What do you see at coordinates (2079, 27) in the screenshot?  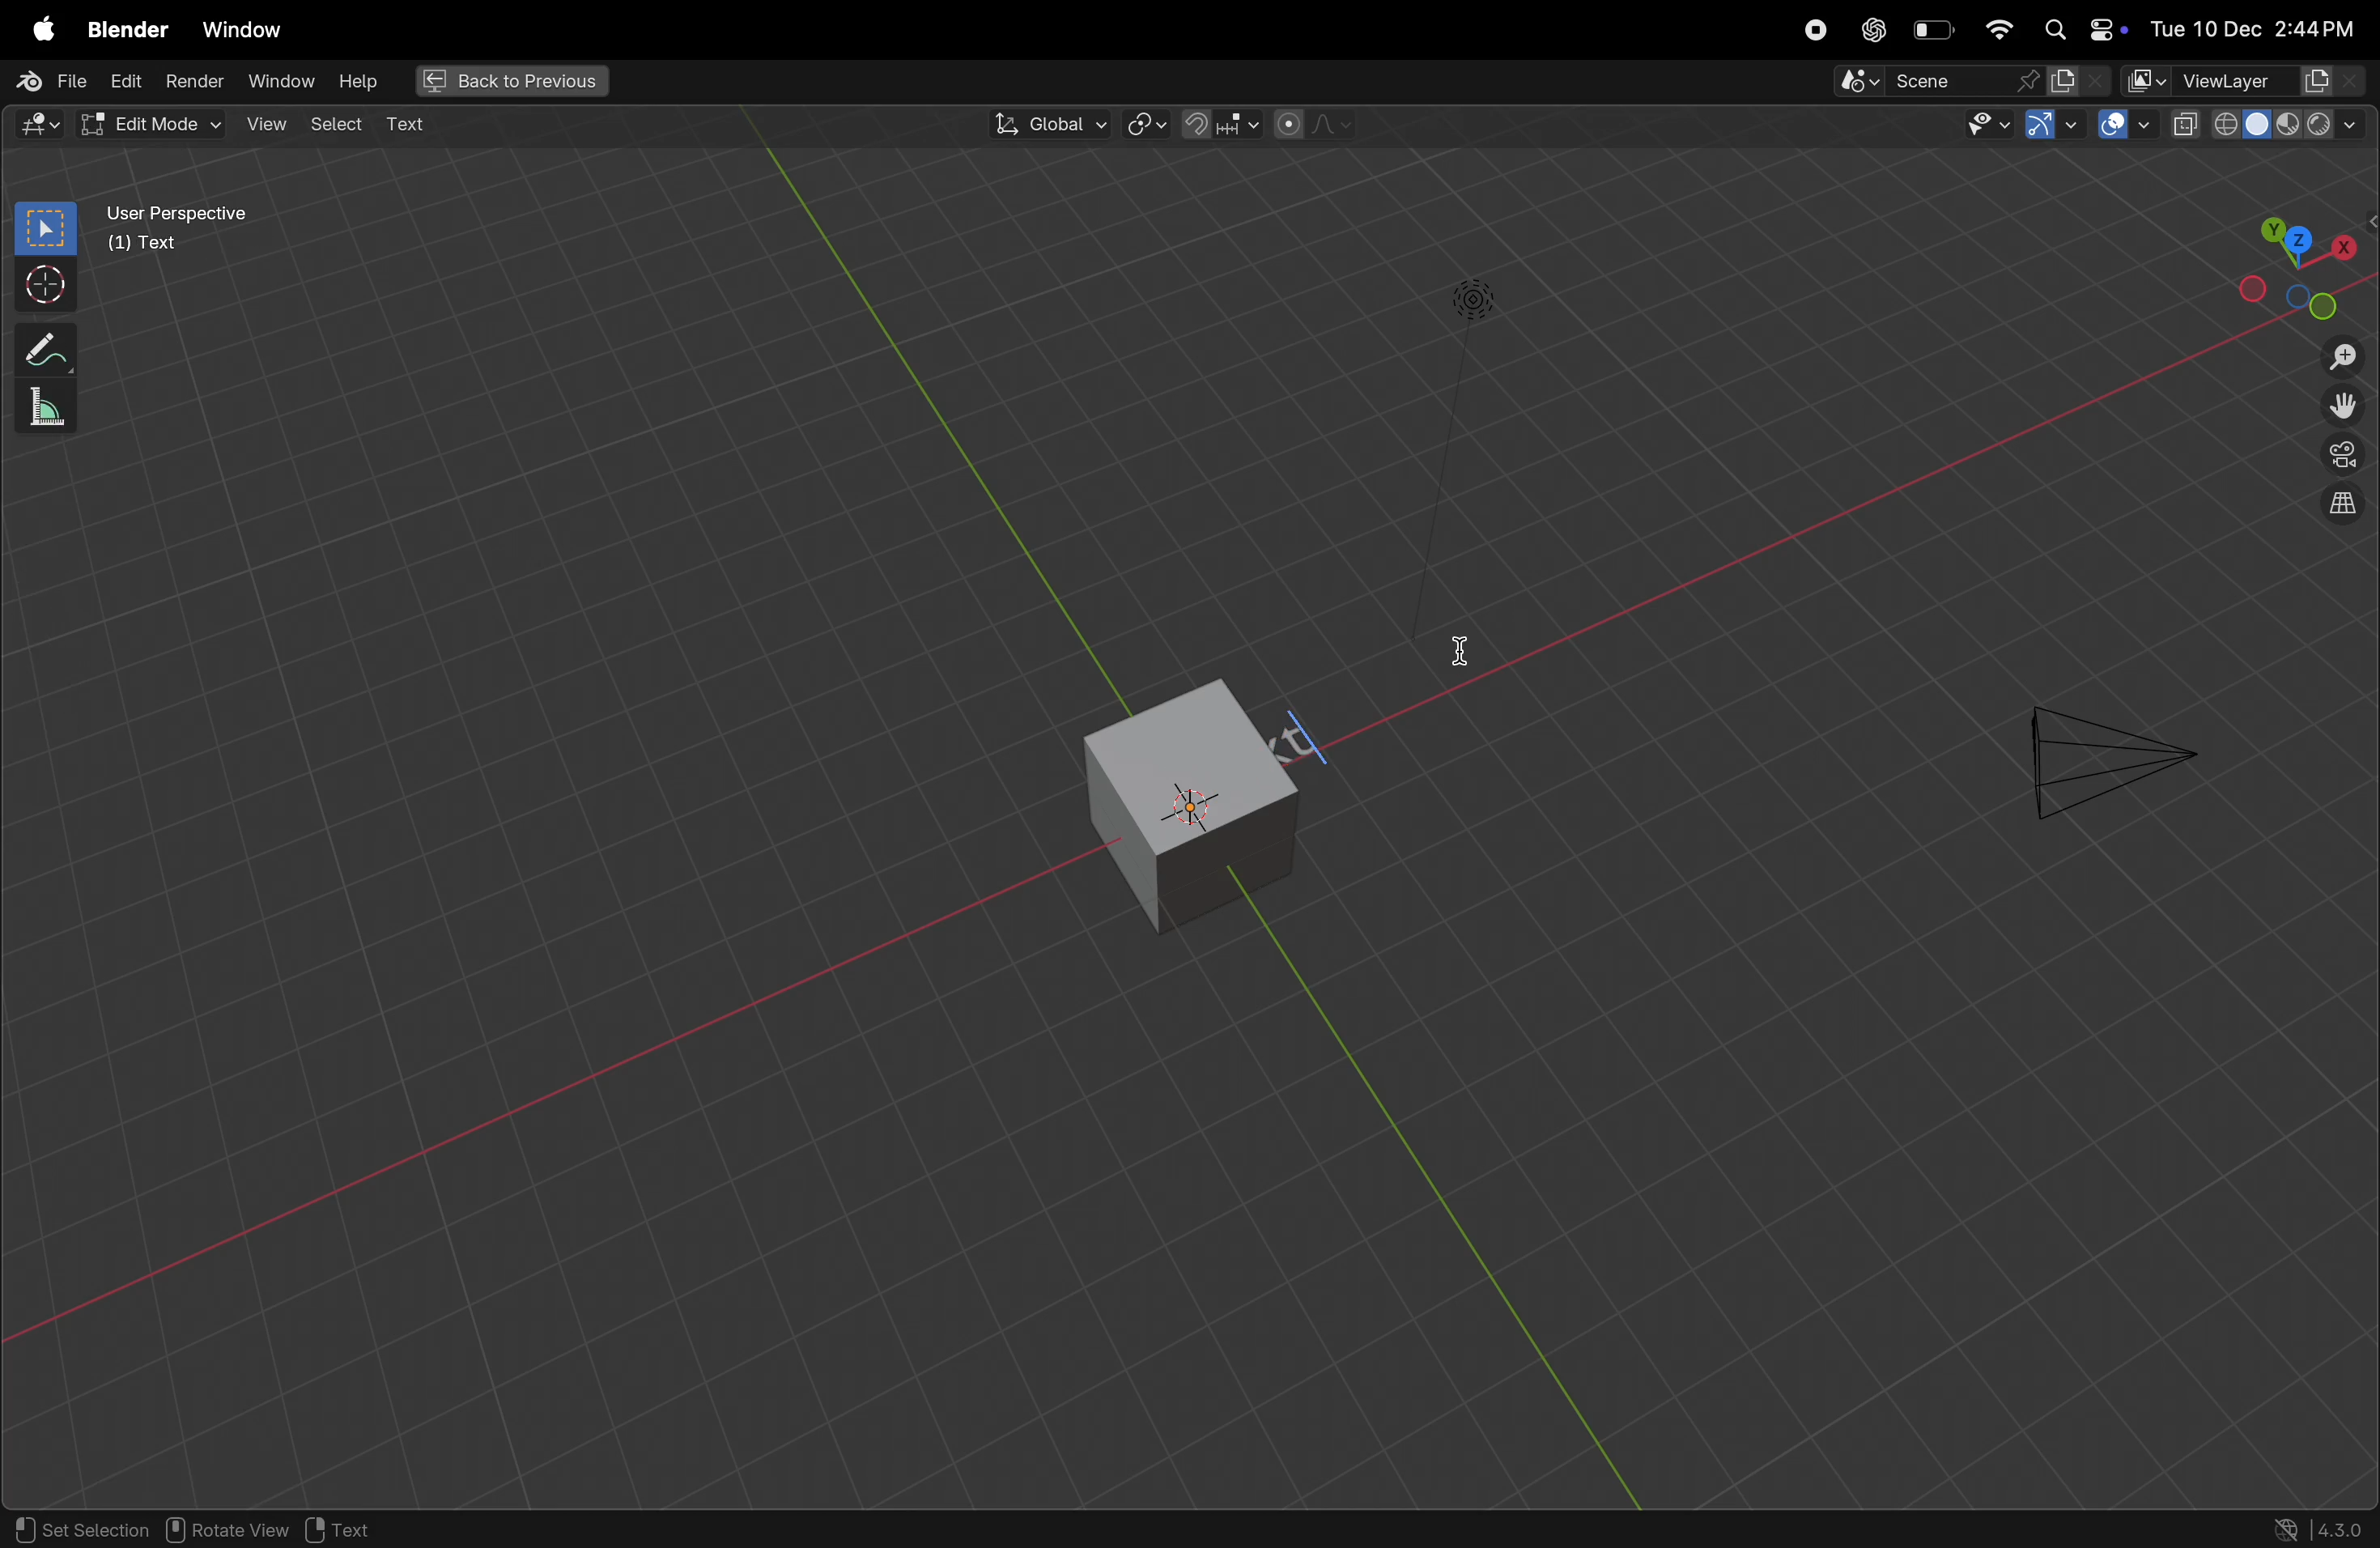 I see `apple widgets` at bounding box center [2079, 27].